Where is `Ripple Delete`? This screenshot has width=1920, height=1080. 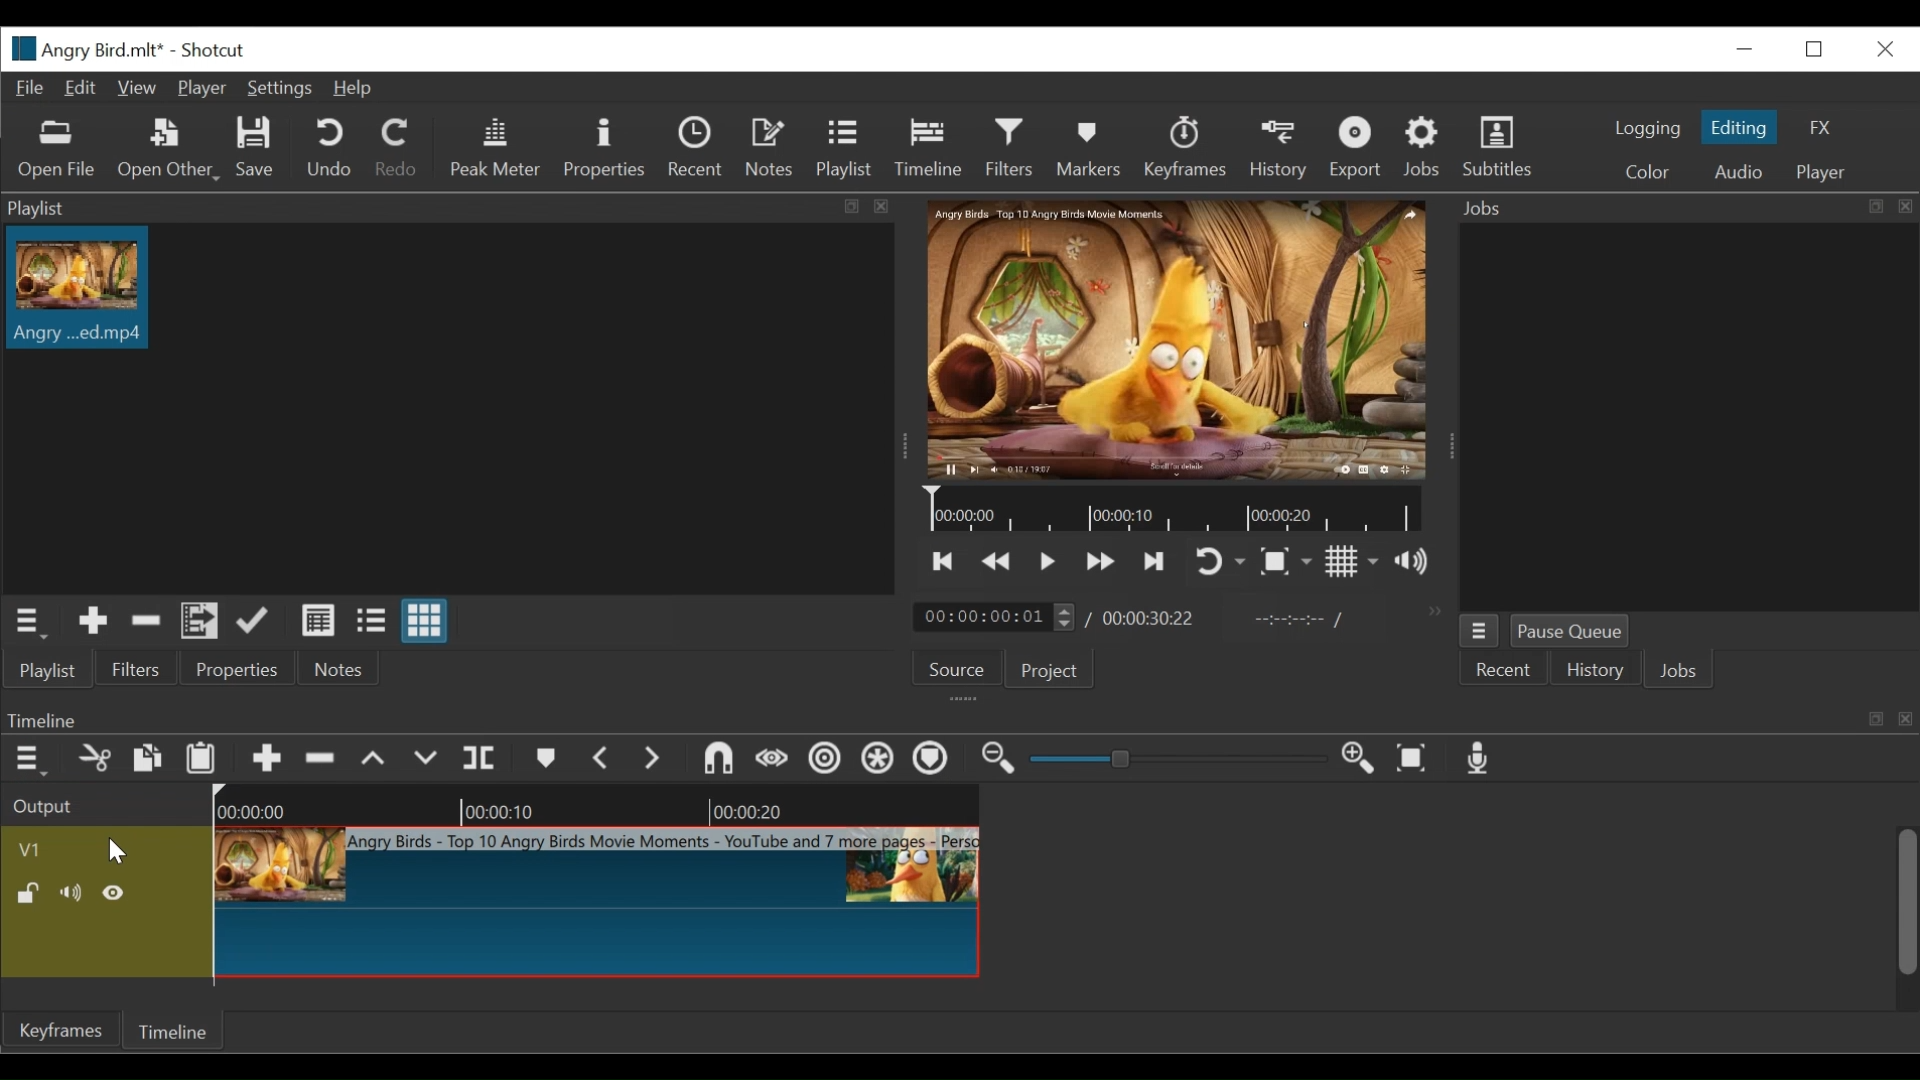 Ripple Delete is located at coordinates (323, 759).